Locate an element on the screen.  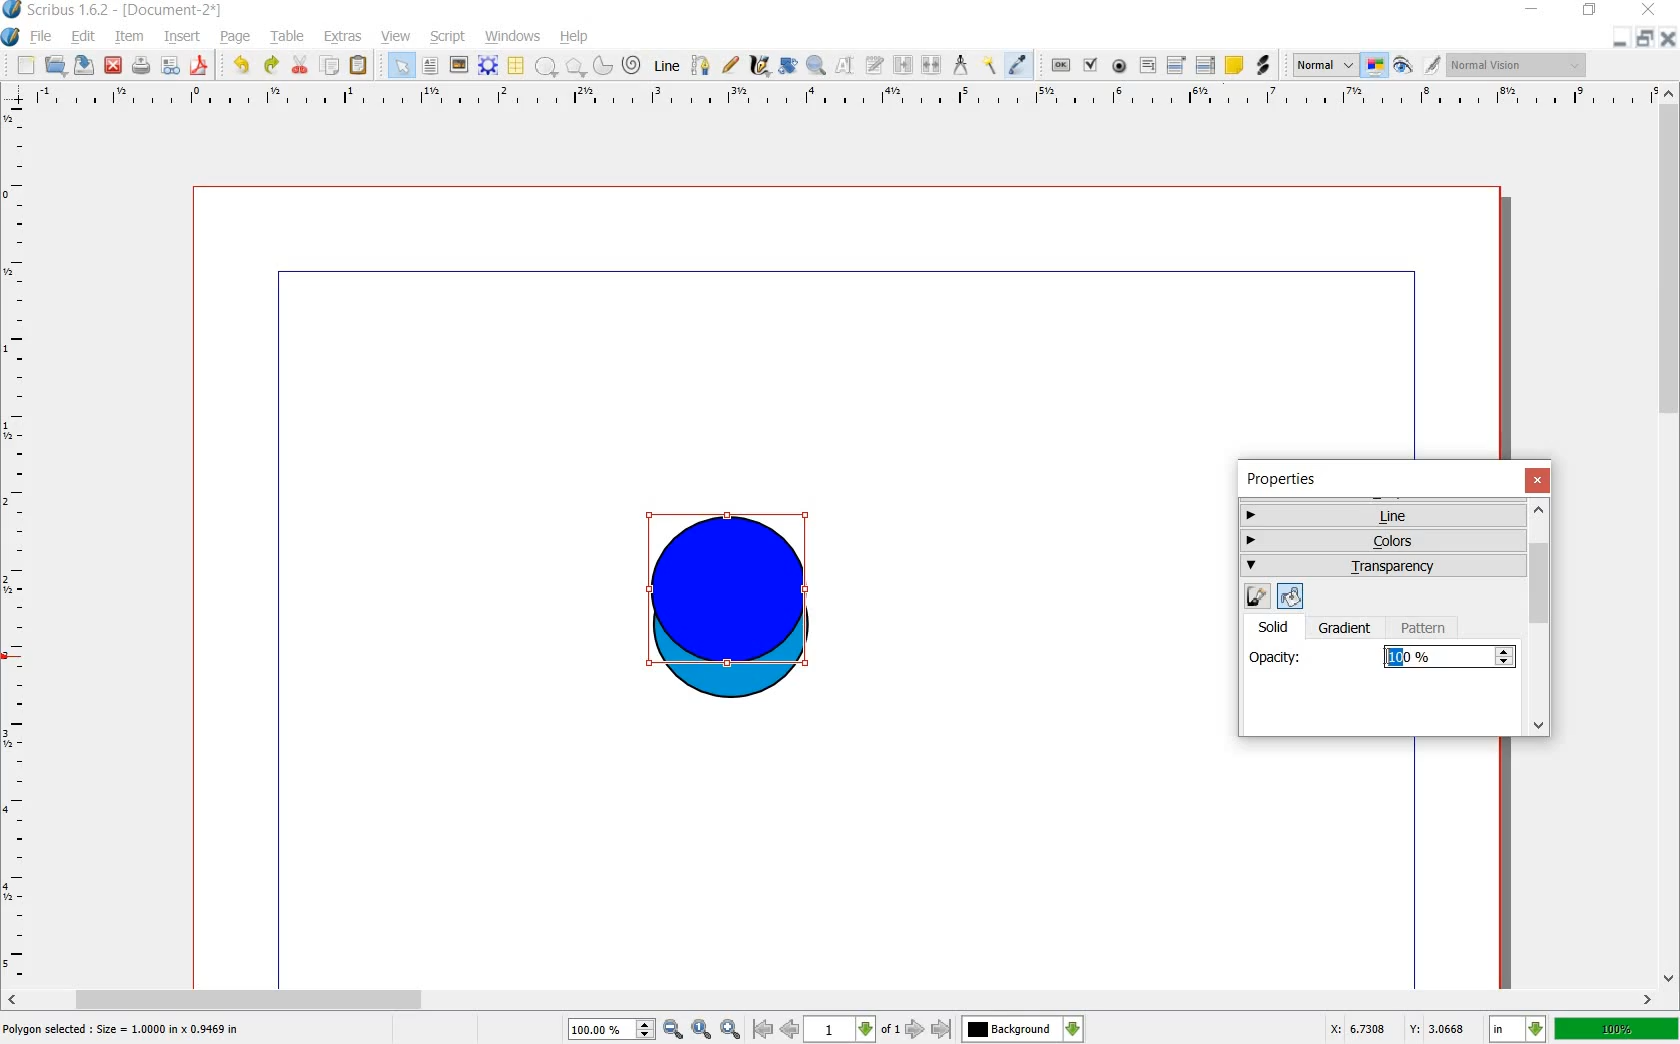
rotate item is located at coordinates (788, 66).